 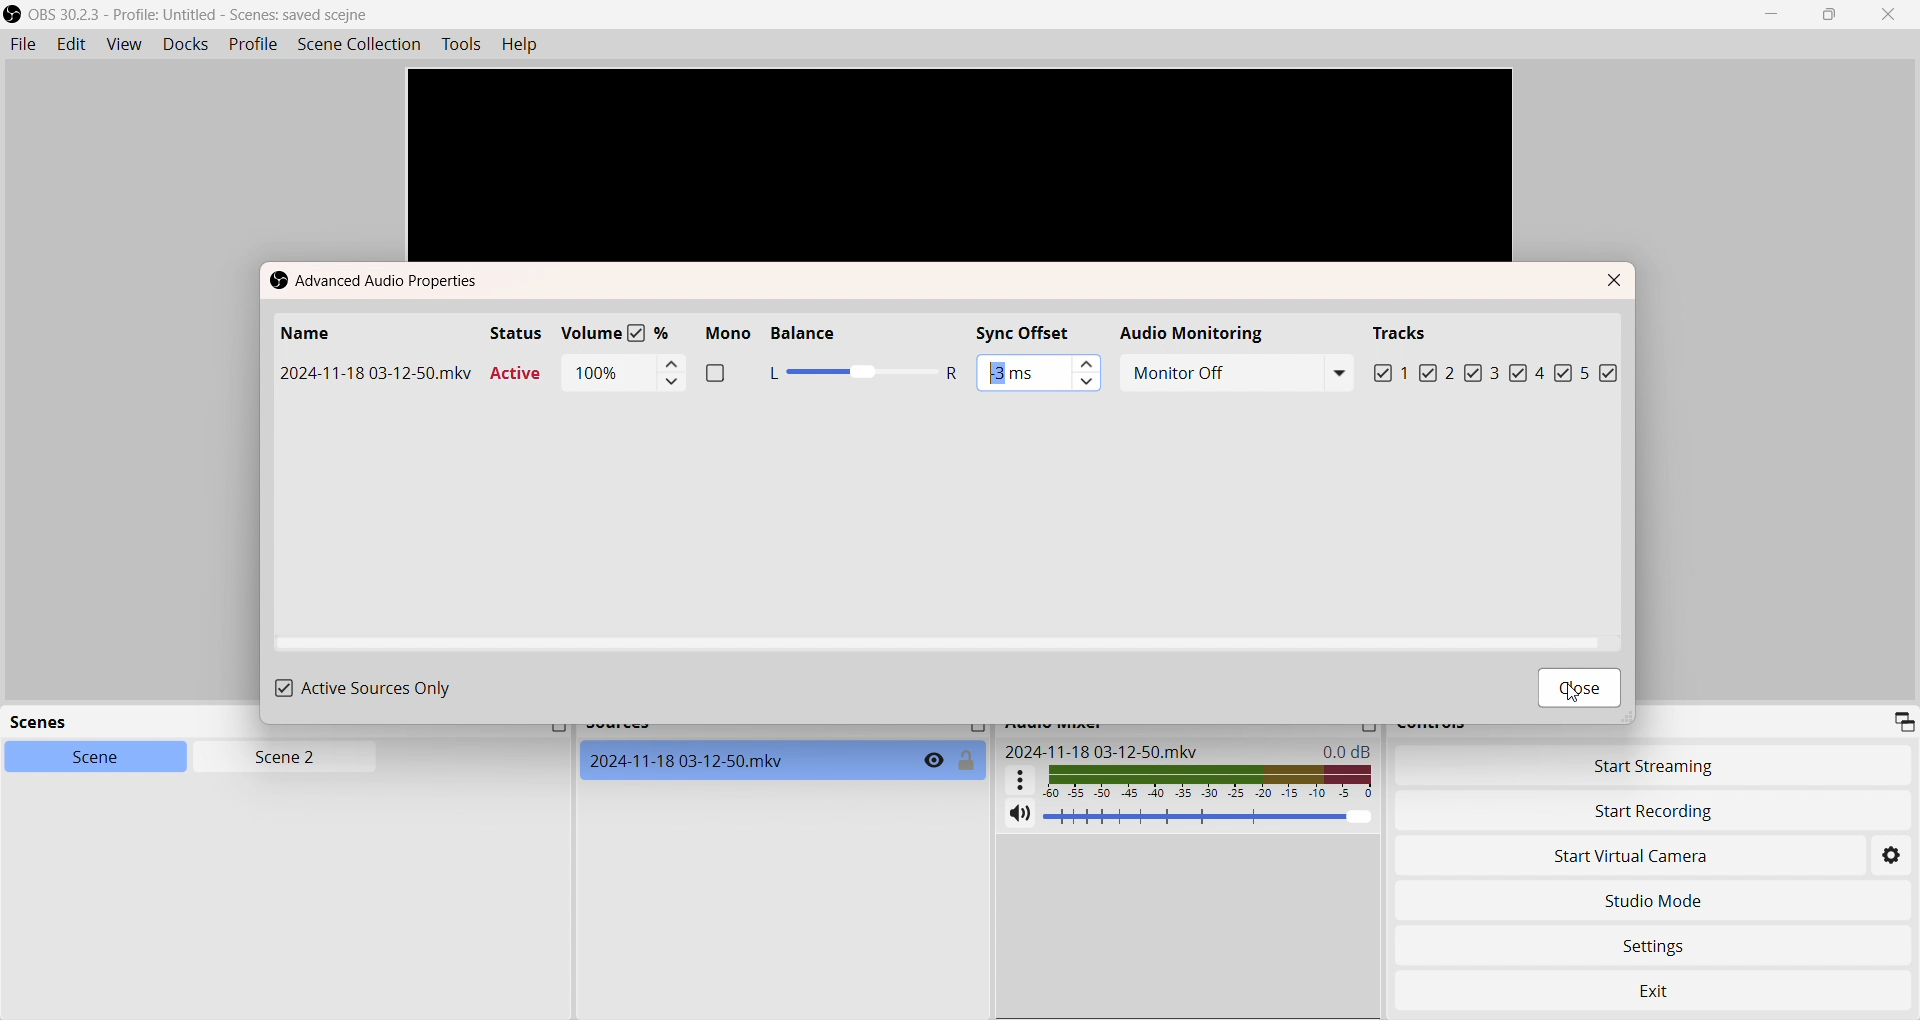 I want to click on Increment, so click(x=670, y=363).